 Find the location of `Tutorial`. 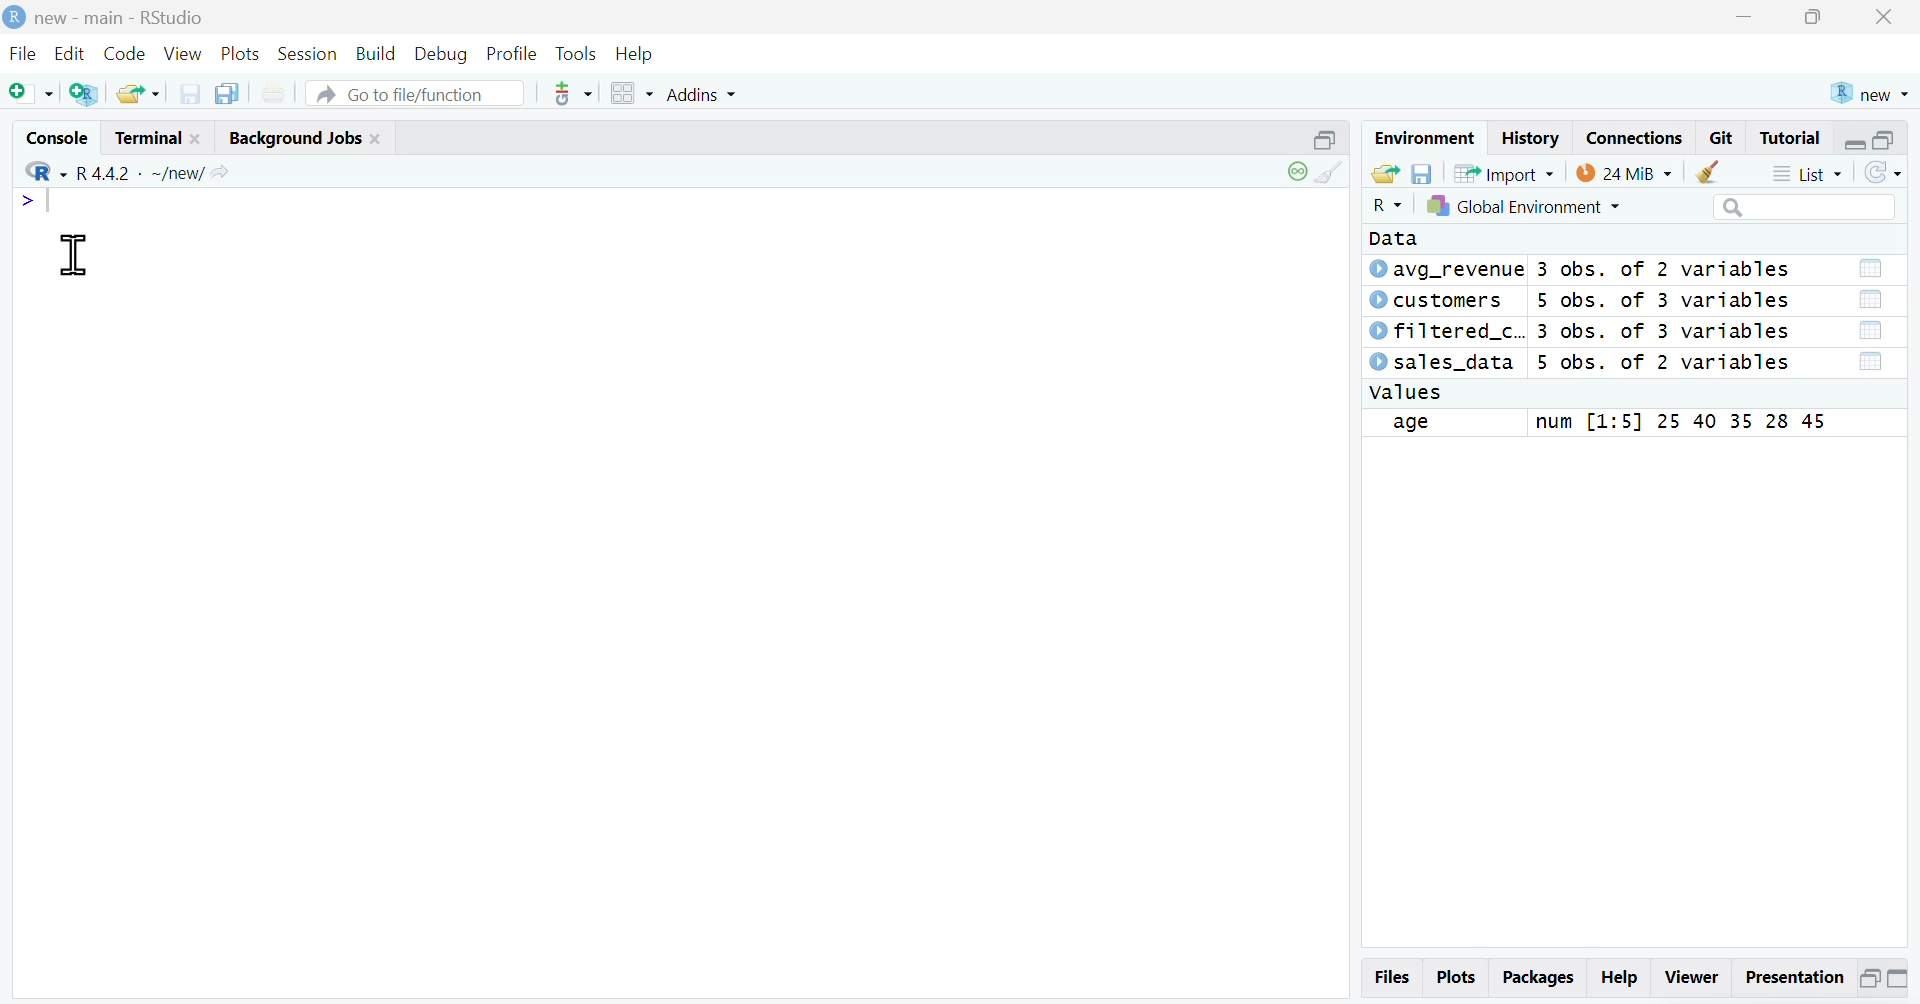

Tutorial is located at coordinates (1788, 138).